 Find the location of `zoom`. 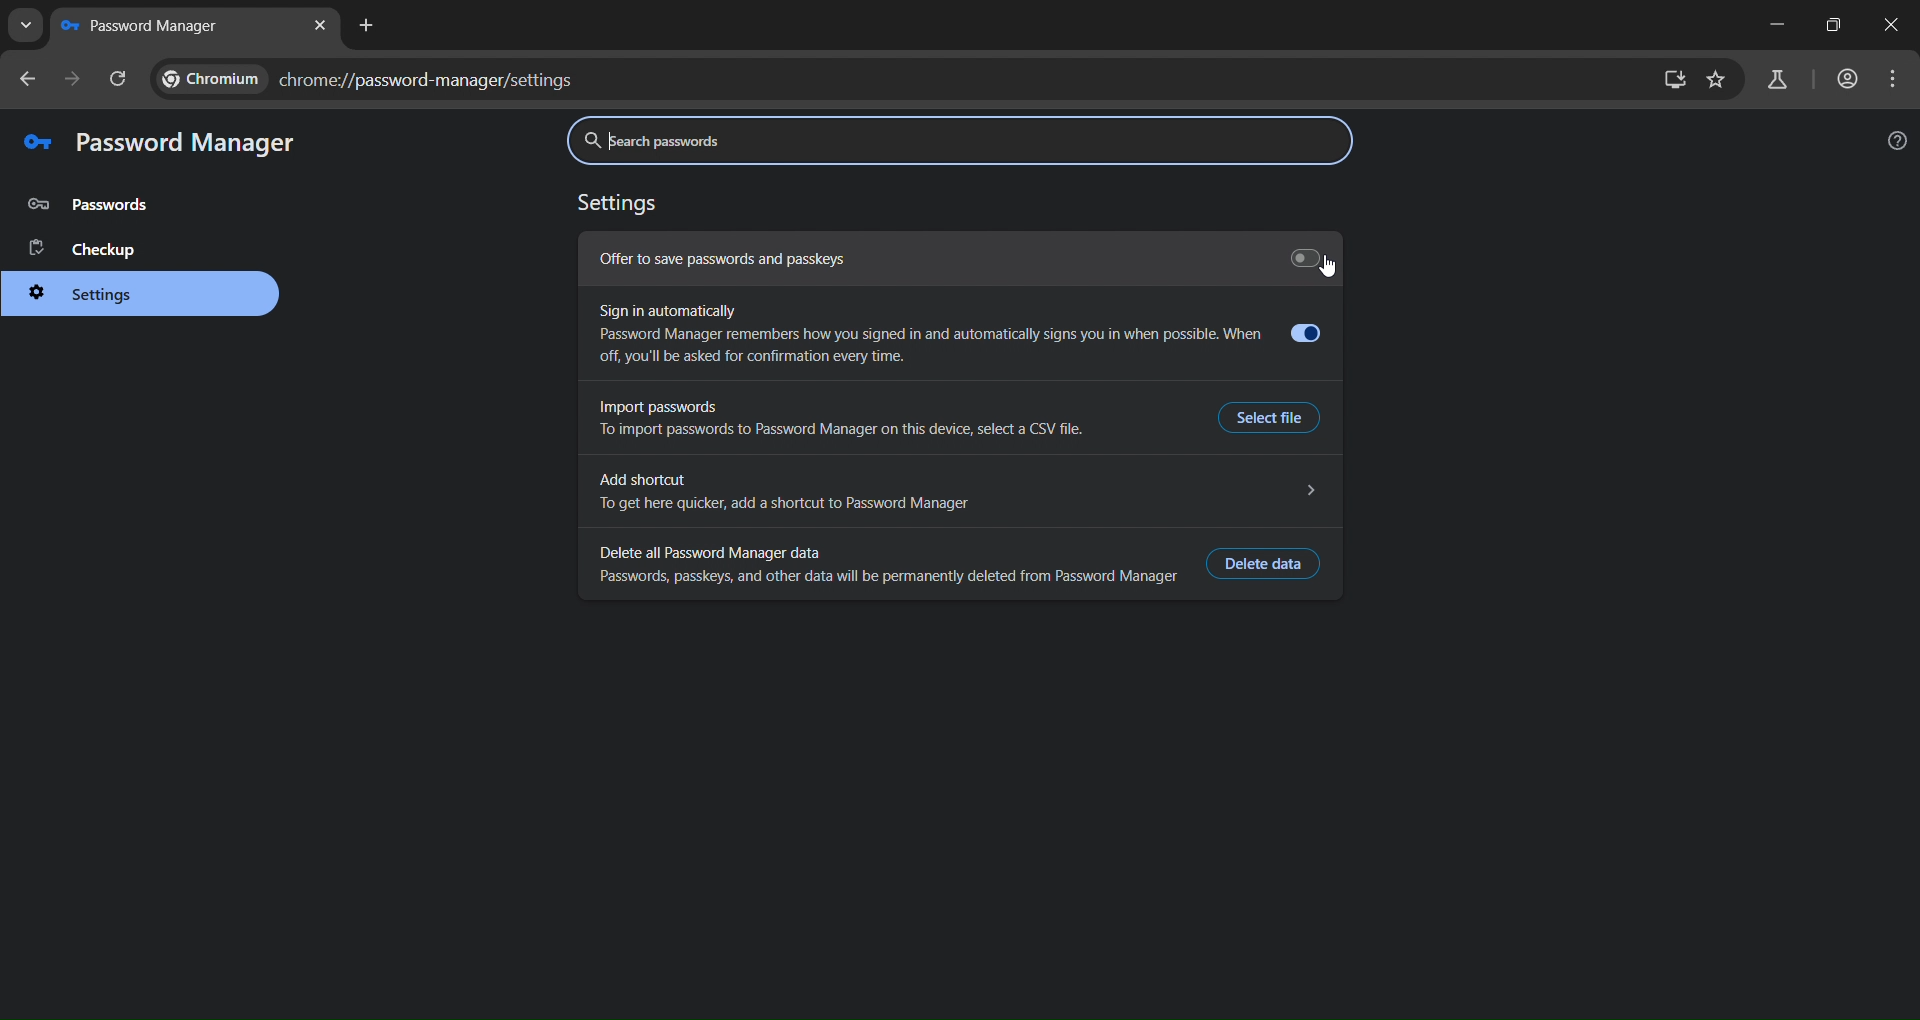

zoom is located at coordinates (1671, 82).